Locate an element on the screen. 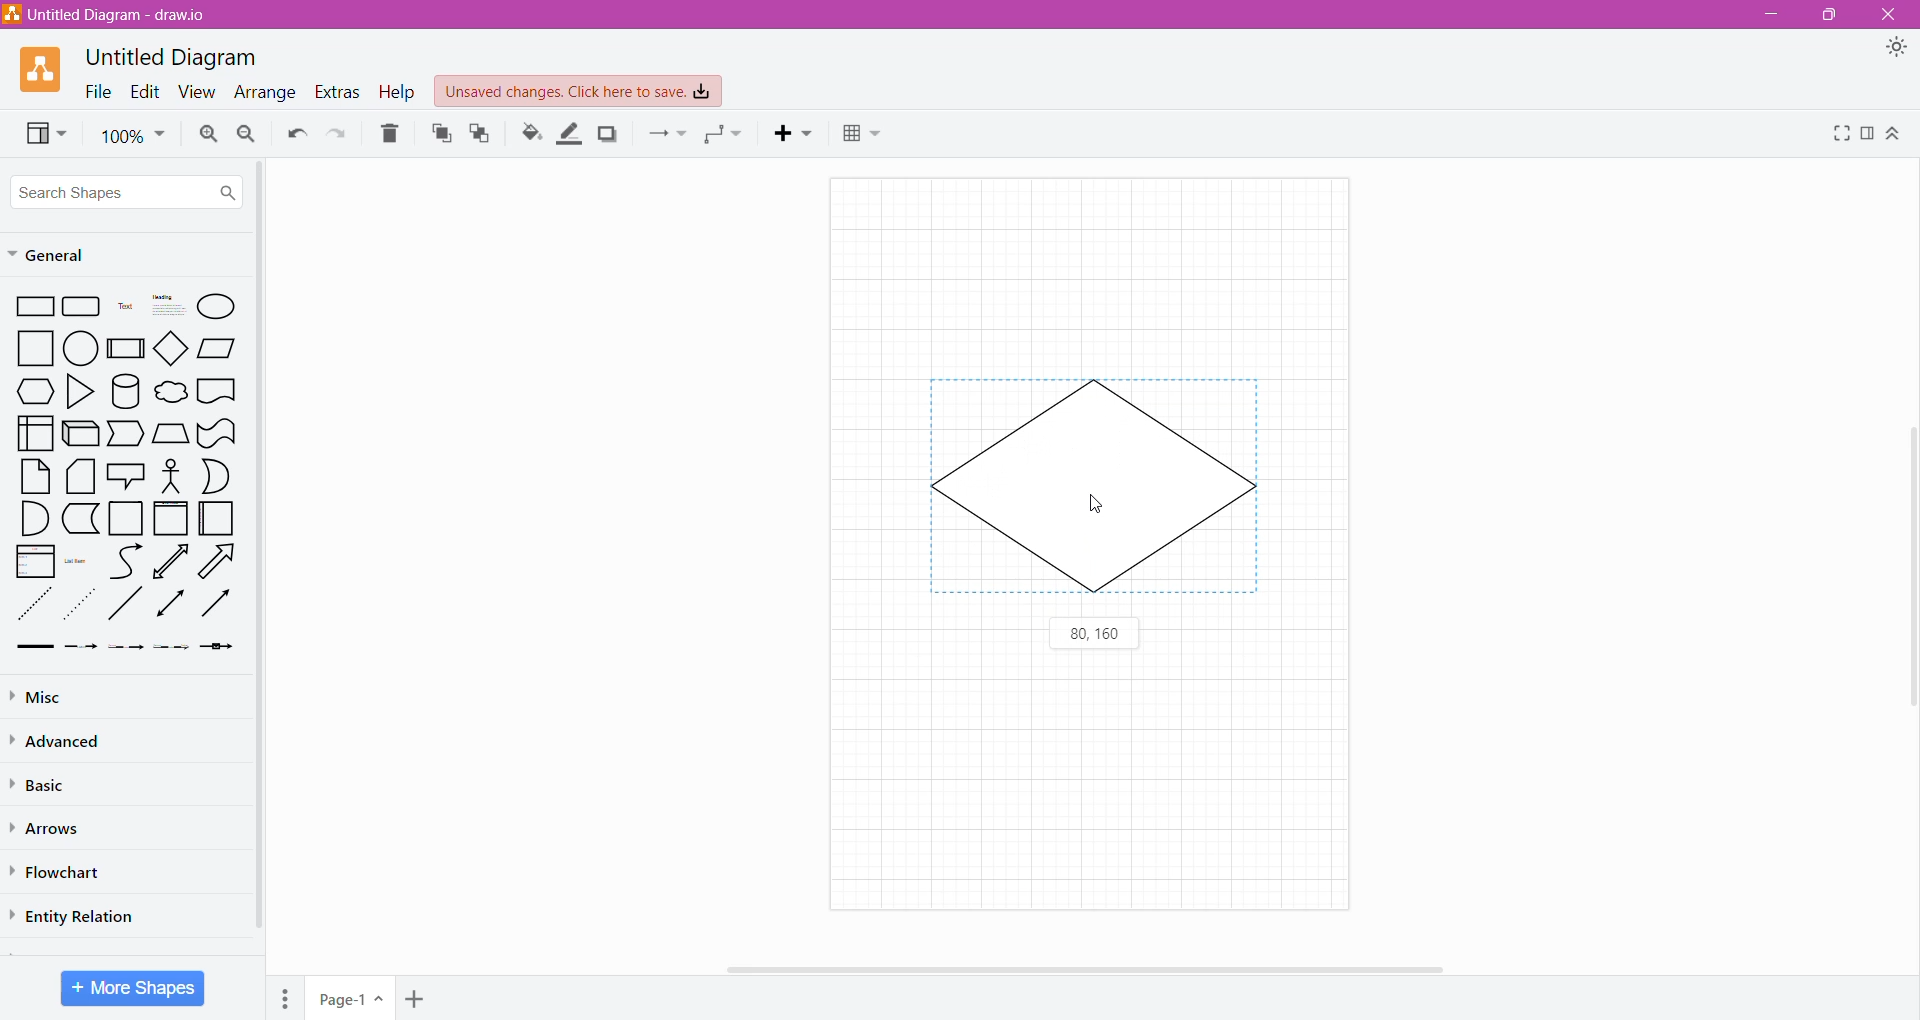  File is located at coordinates (93, 91).